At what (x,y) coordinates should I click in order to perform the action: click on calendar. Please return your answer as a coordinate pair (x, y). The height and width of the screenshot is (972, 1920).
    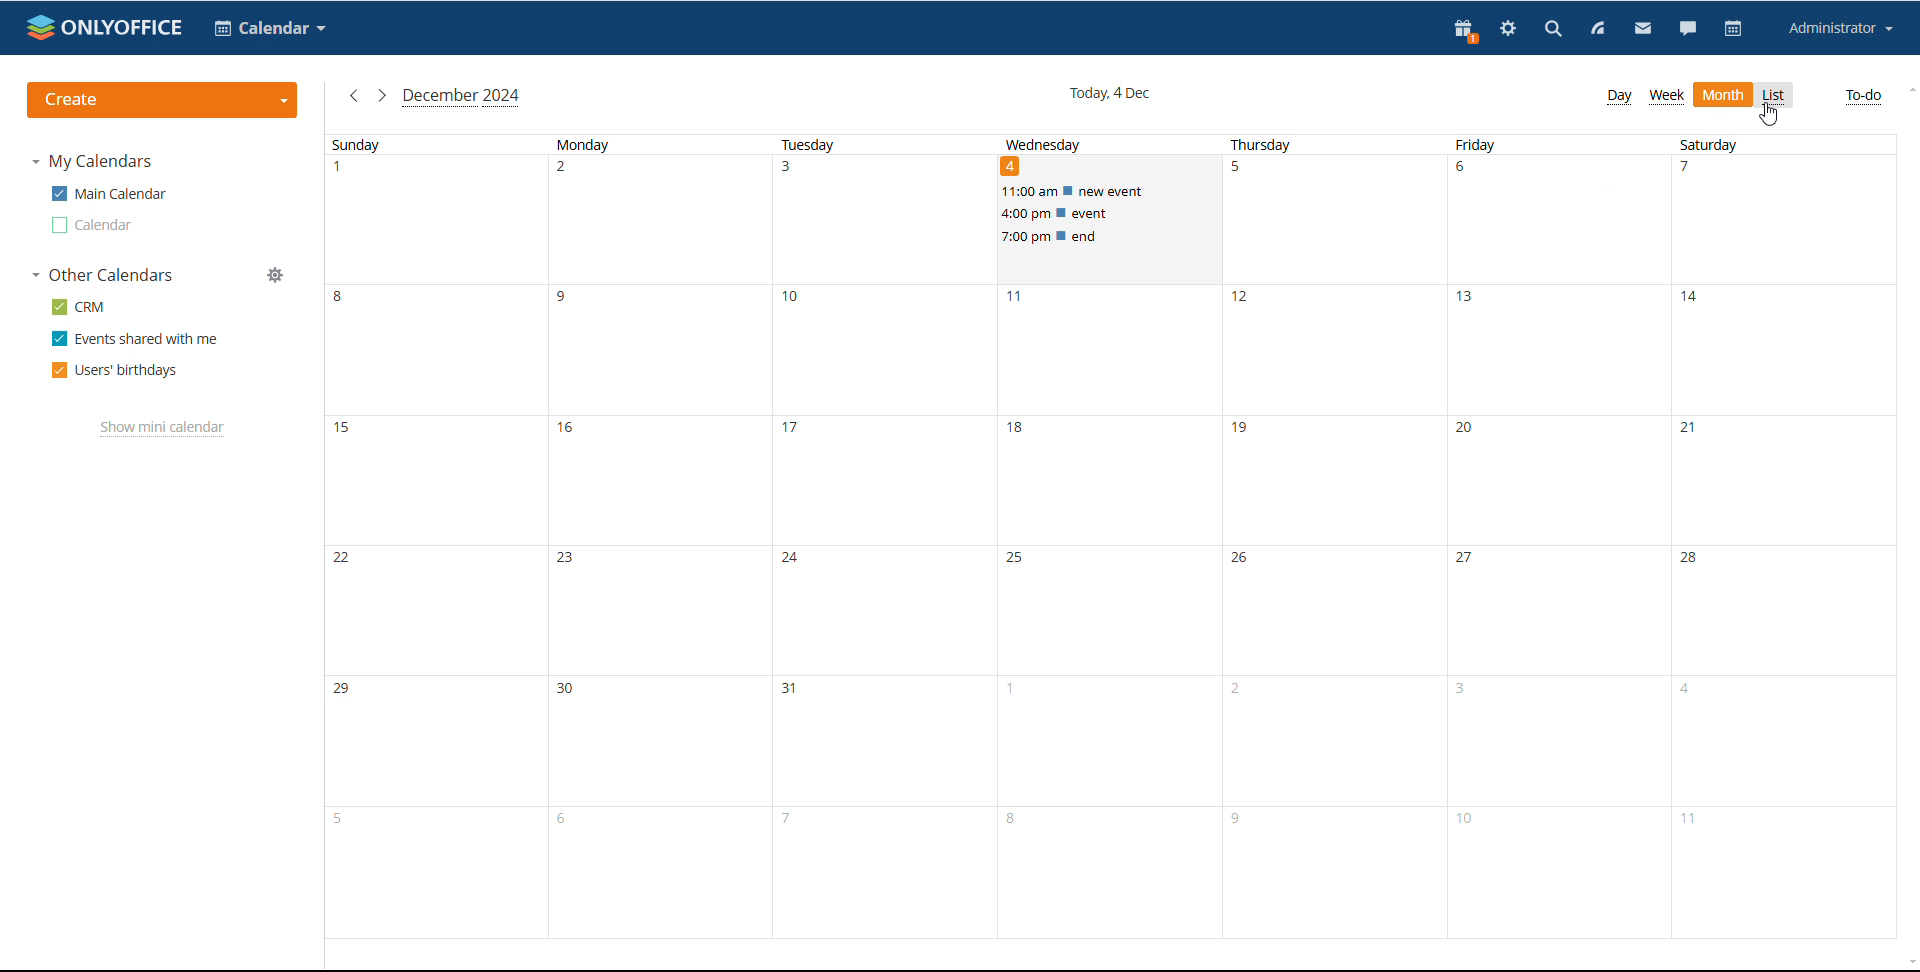
    Looking at the image, I should click on (92, 225).